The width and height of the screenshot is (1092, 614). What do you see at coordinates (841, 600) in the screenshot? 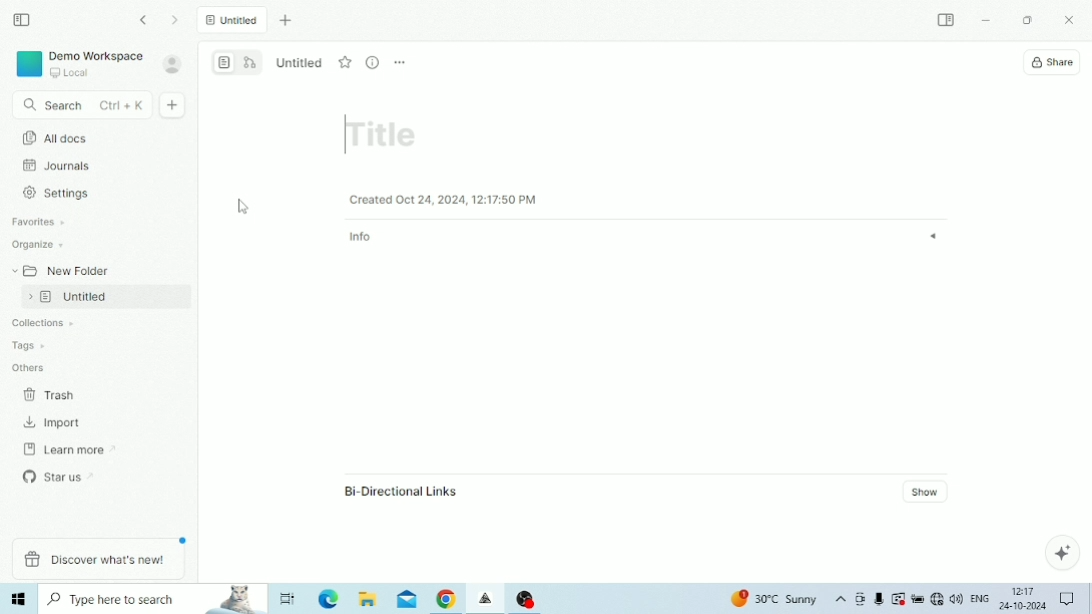
I see `Show hidden icons` at bounding box center [841, 600].